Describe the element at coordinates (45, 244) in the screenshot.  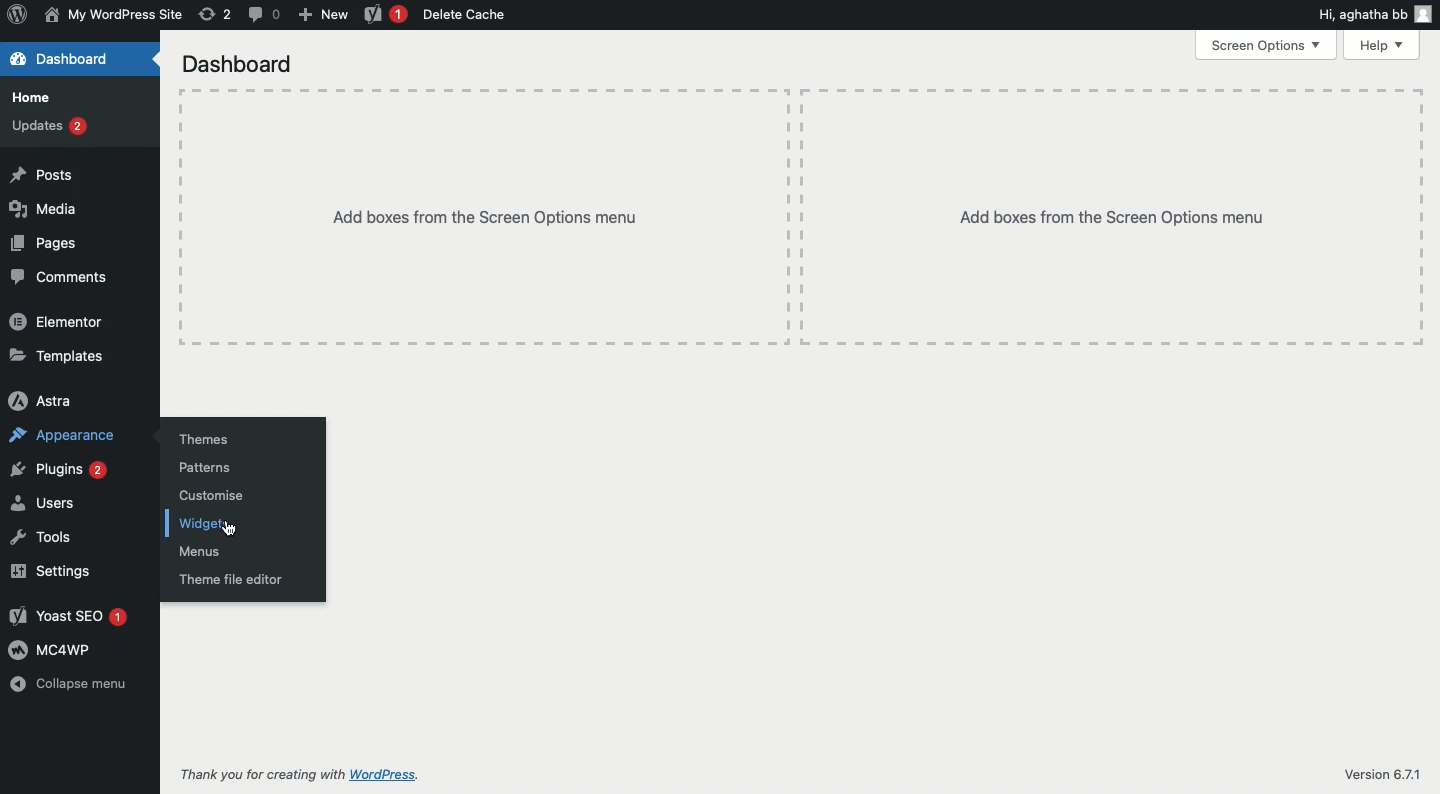
I see `Pages` at that location.